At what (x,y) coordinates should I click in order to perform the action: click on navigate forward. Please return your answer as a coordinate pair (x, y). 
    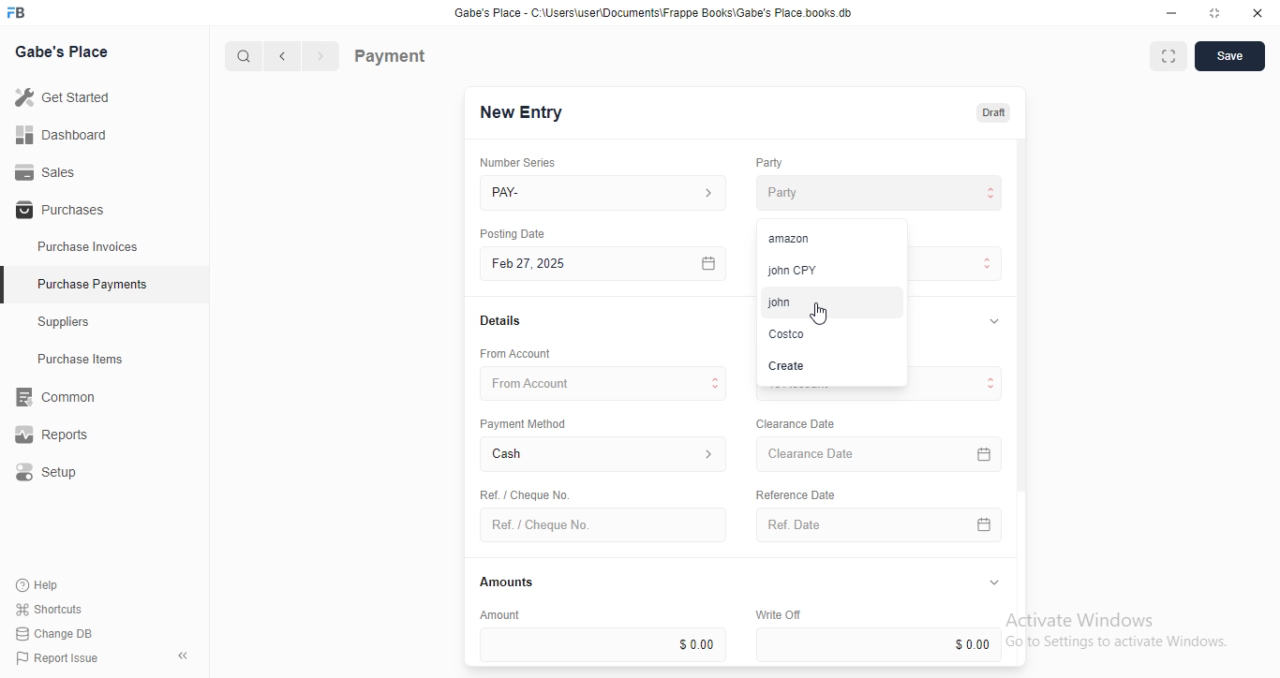
    Looking at the image, I should click on (322, 57).